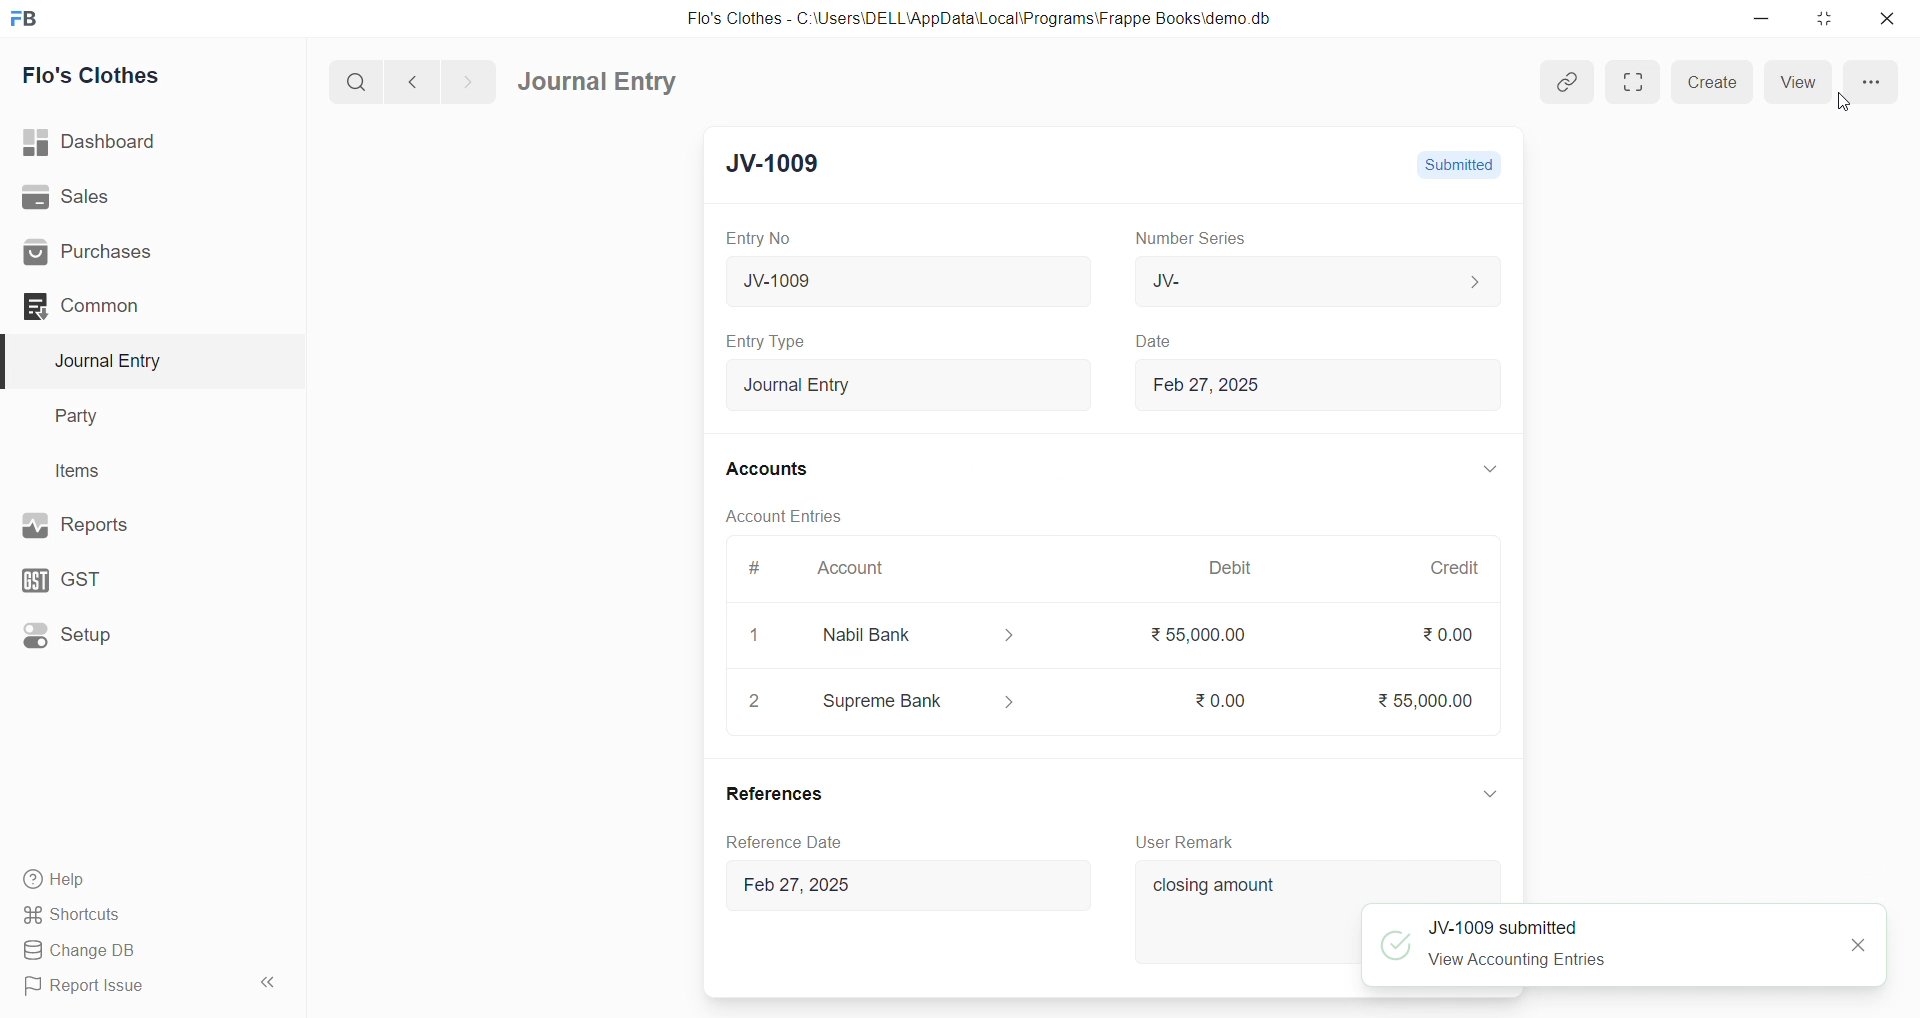 The height and width of the screenshot is (1018, 1920). What do you see at coordinates (907, 884) in the screenshot?
I see `Feb 27, 2025` at bounding box center [907, 884].